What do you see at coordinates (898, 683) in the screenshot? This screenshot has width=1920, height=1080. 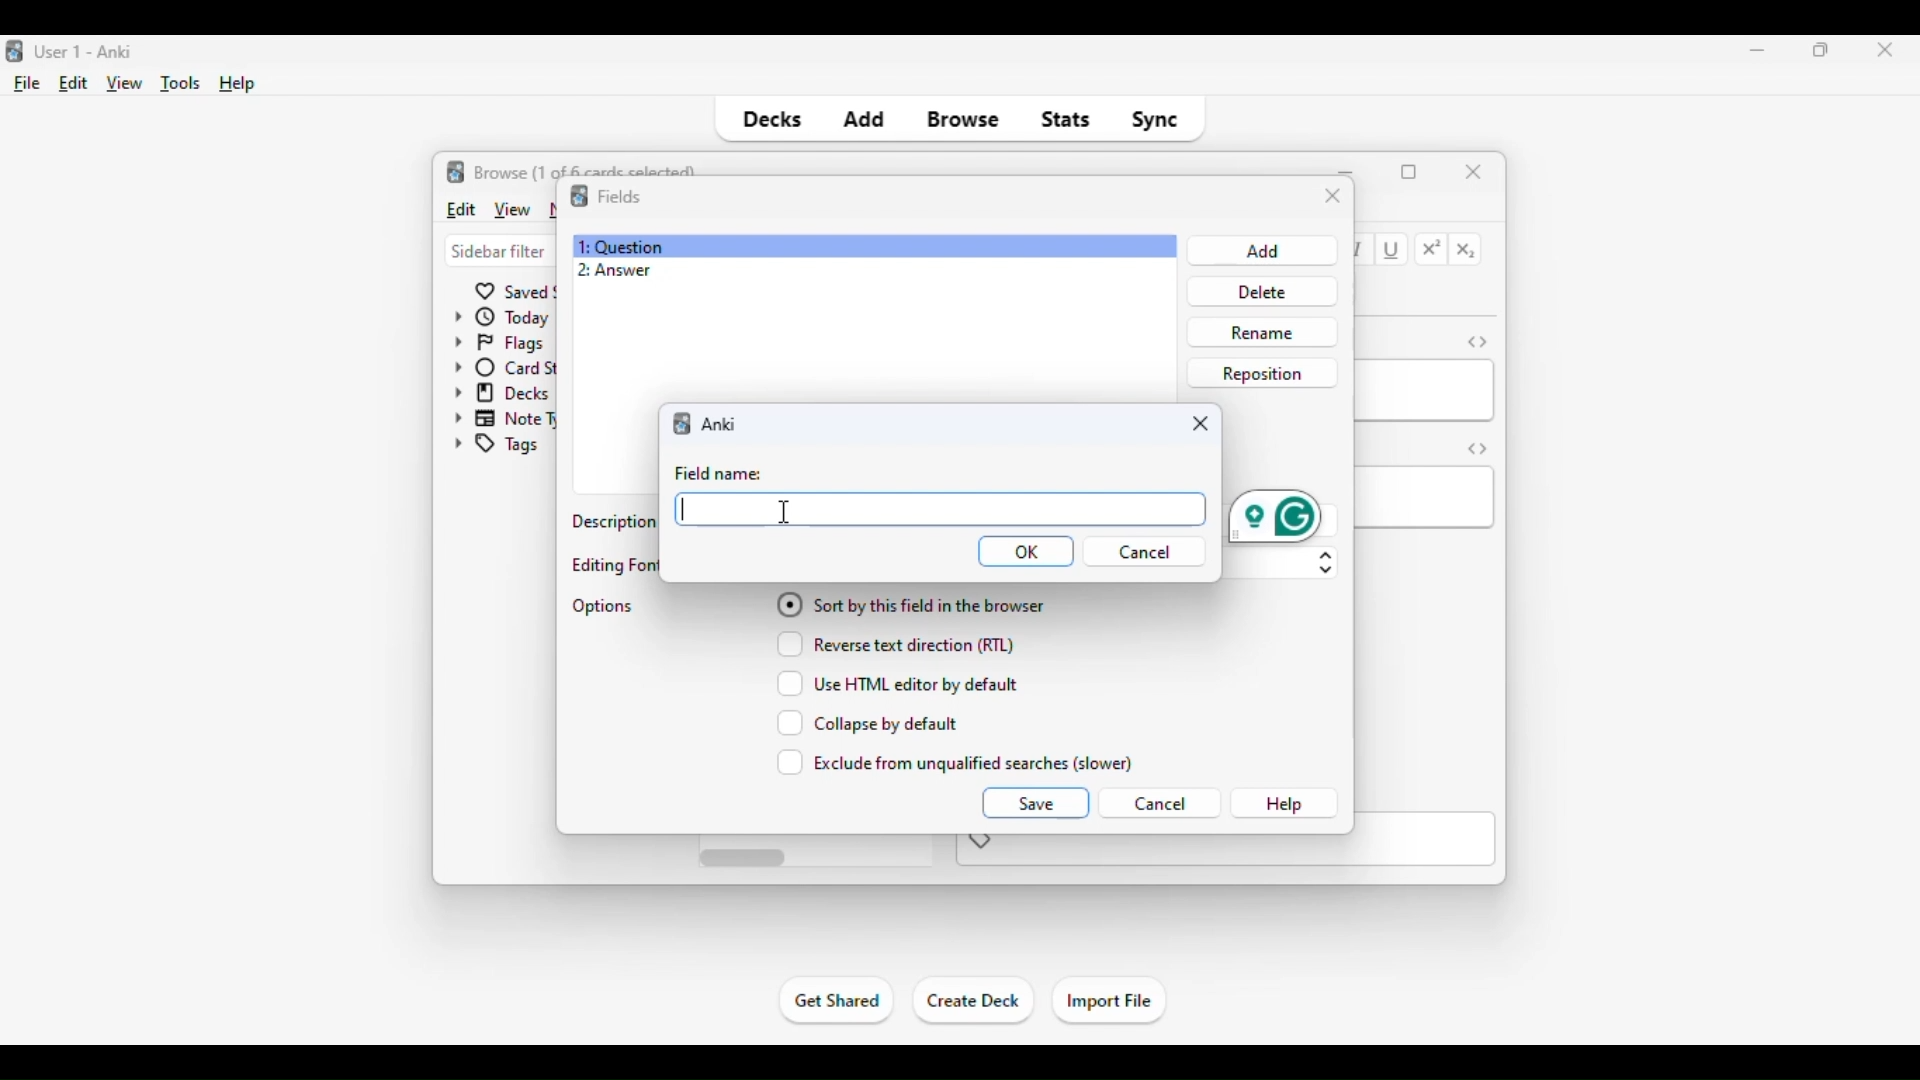 I see `use HTML editor by default` at bounding box center [898, 683].